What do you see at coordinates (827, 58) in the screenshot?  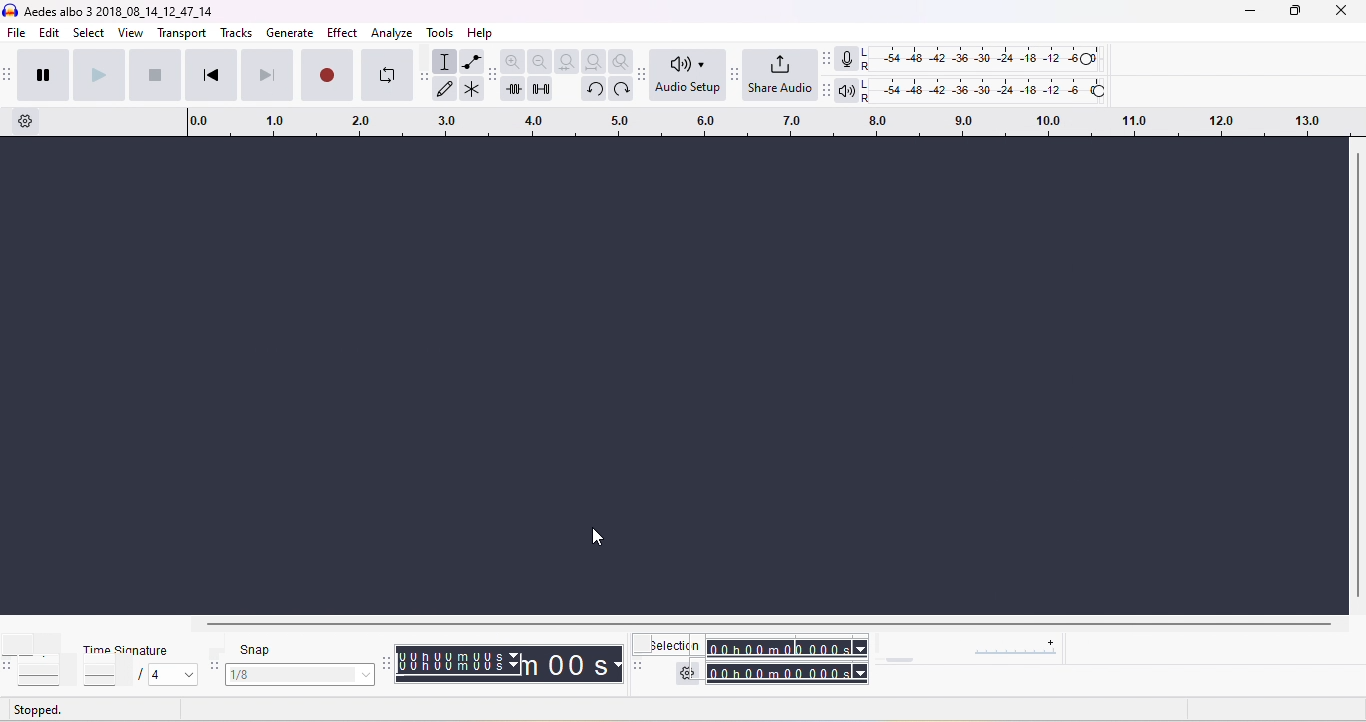 I see `audacity audio meter toolbar` at bounding box center [827, 58].